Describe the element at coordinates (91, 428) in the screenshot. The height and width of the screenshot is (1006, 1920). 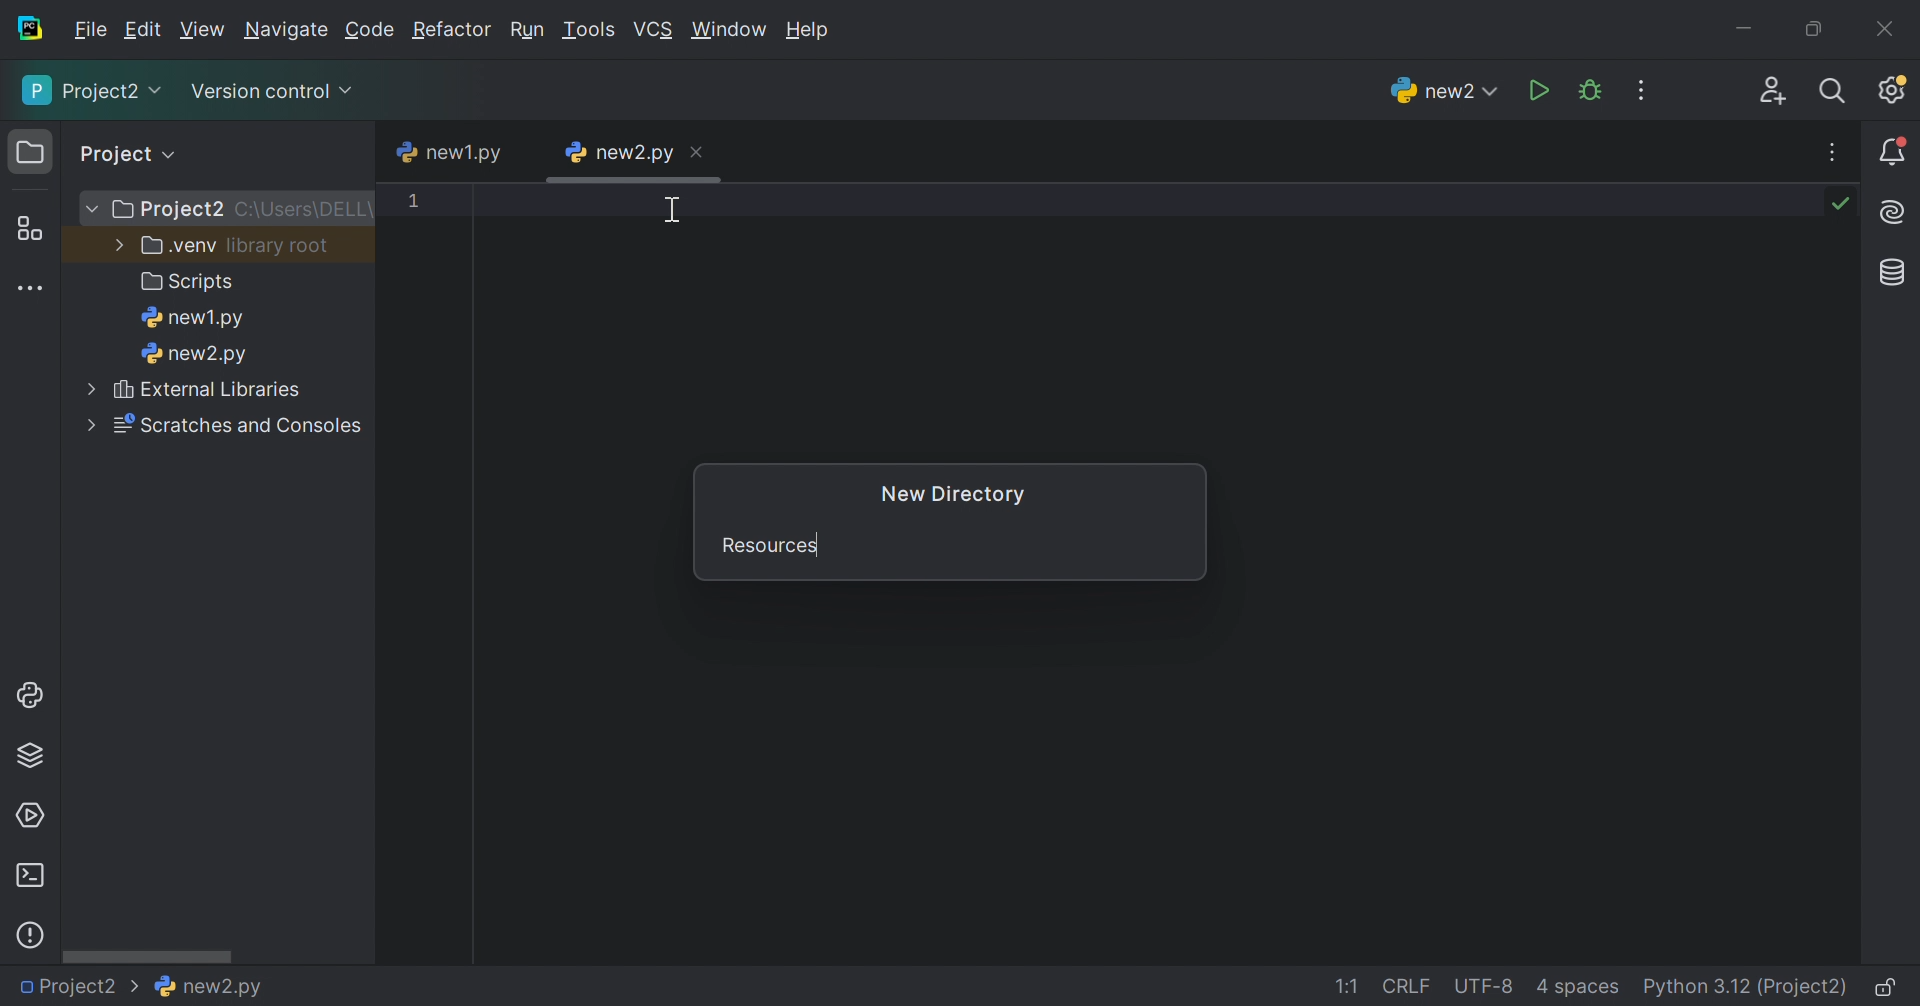
I see `More` at that location.